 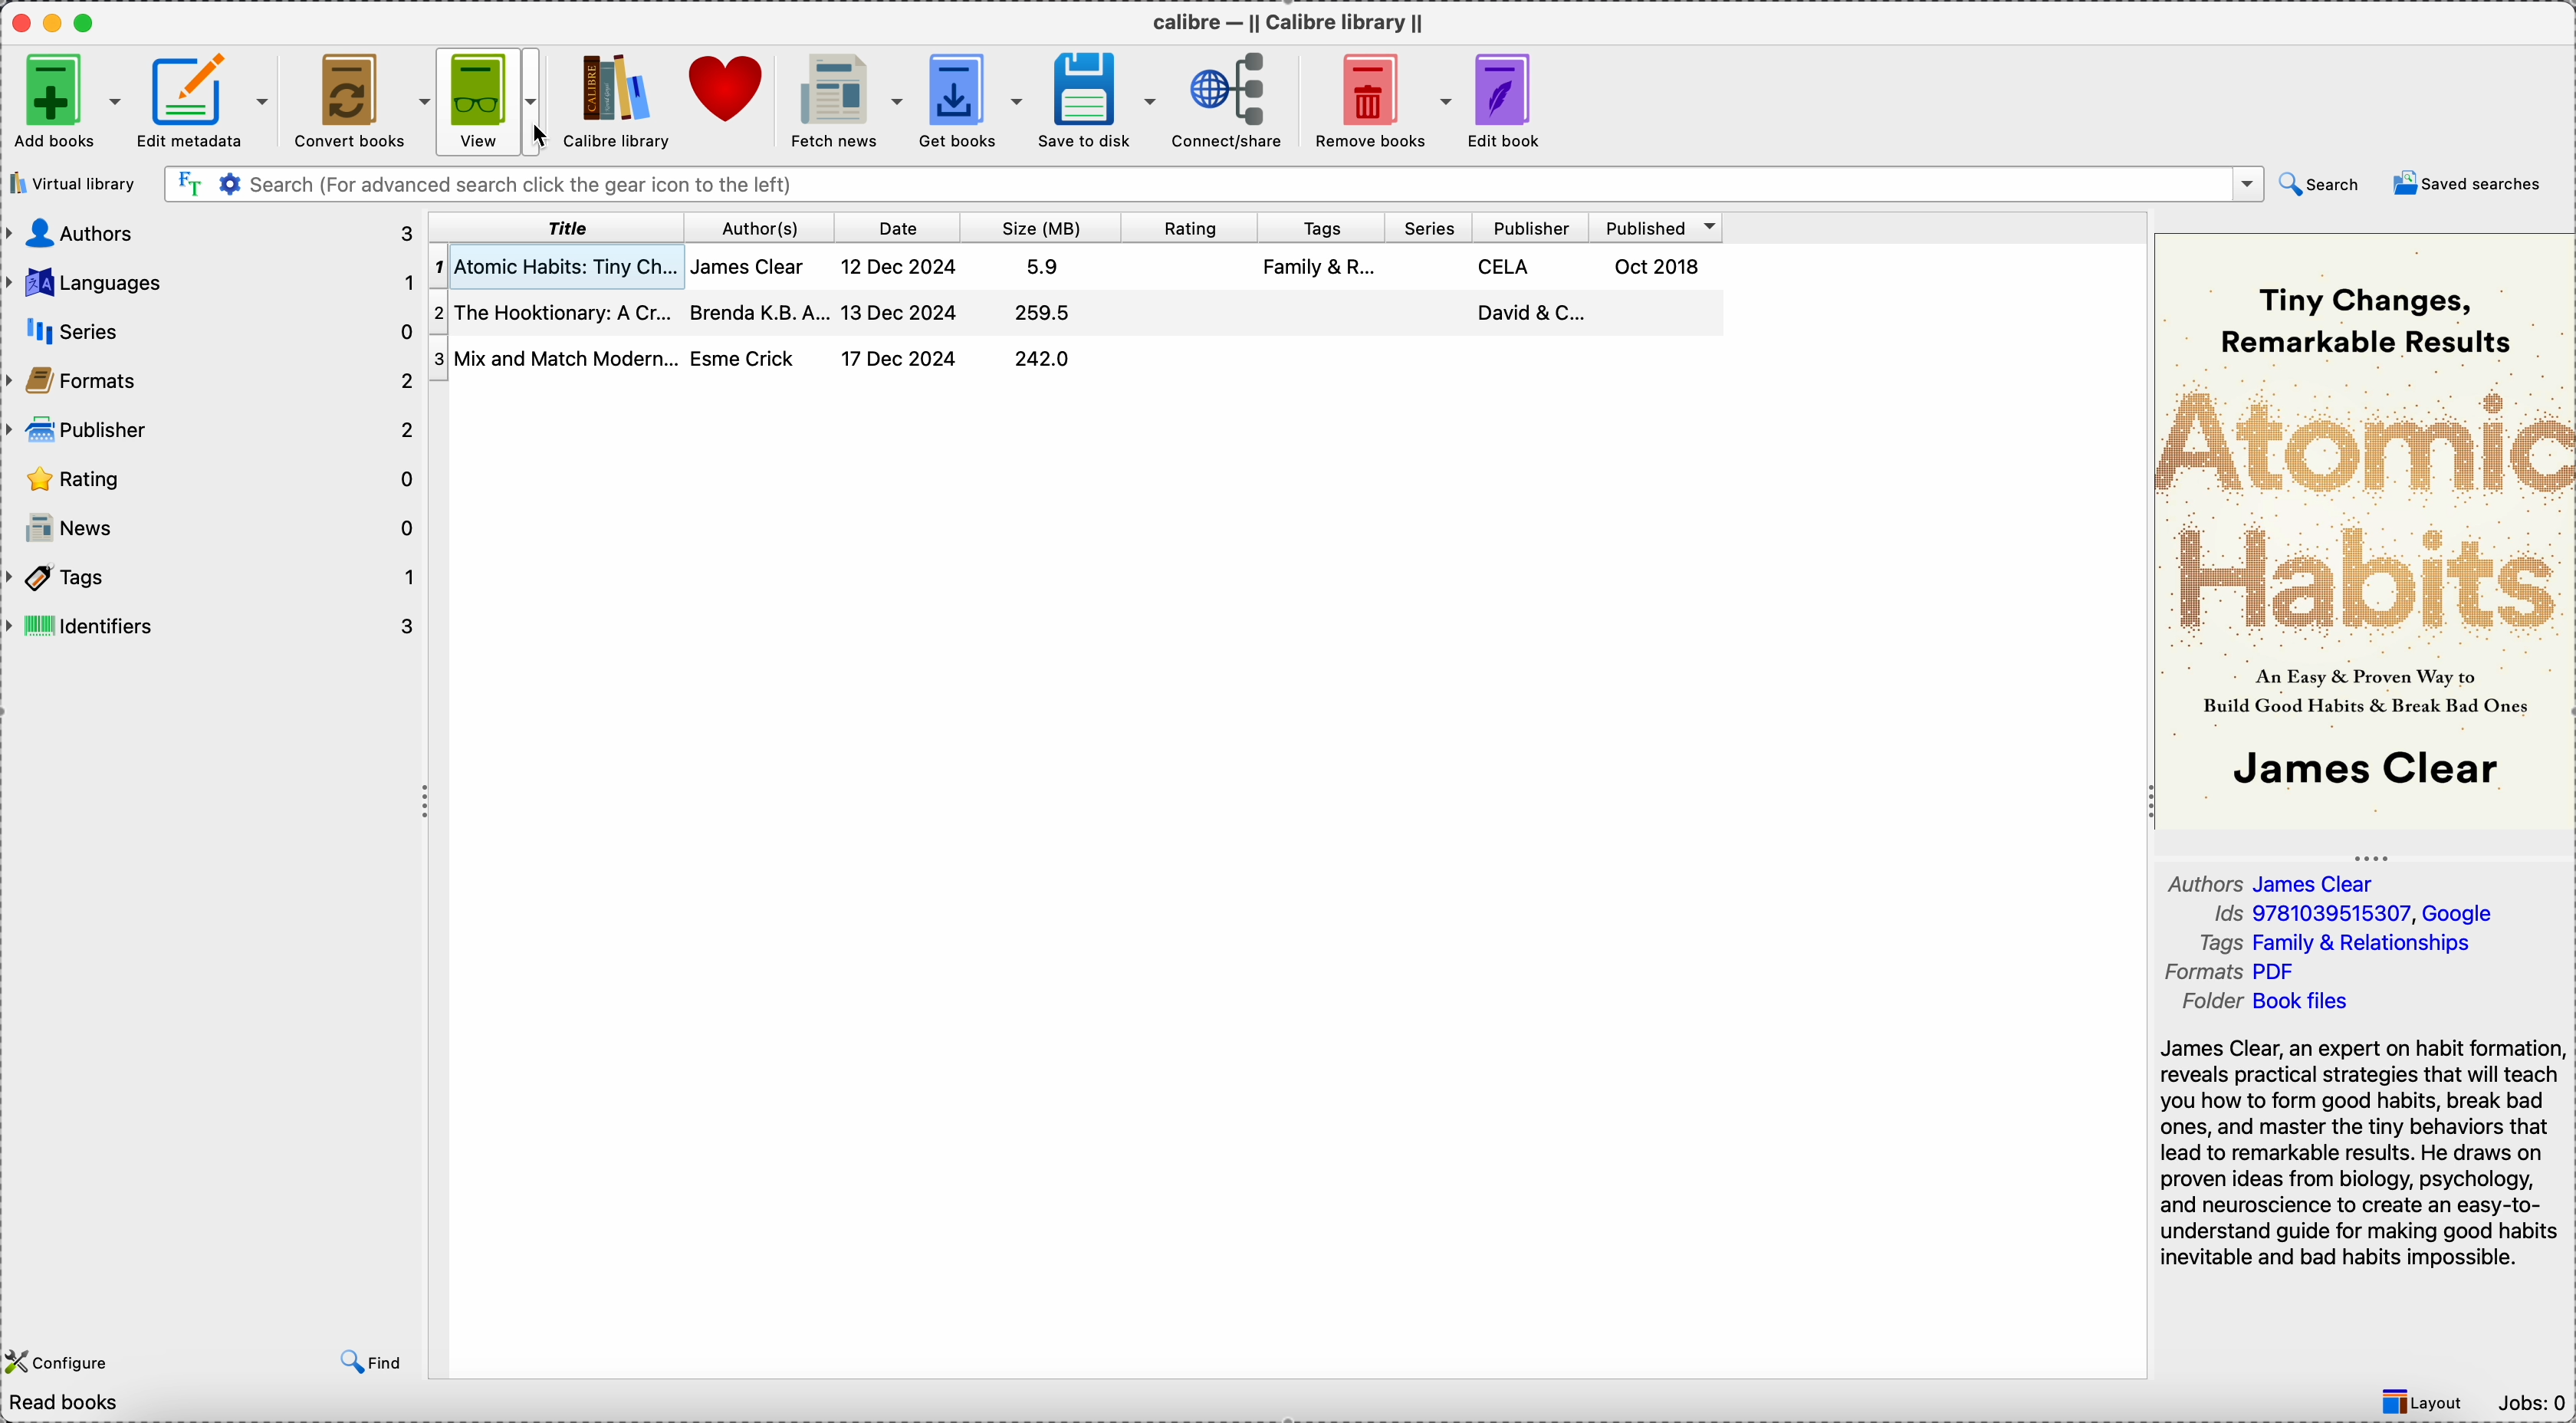 I want to click on Jobs: 0, so click(x=2531, y=1406).